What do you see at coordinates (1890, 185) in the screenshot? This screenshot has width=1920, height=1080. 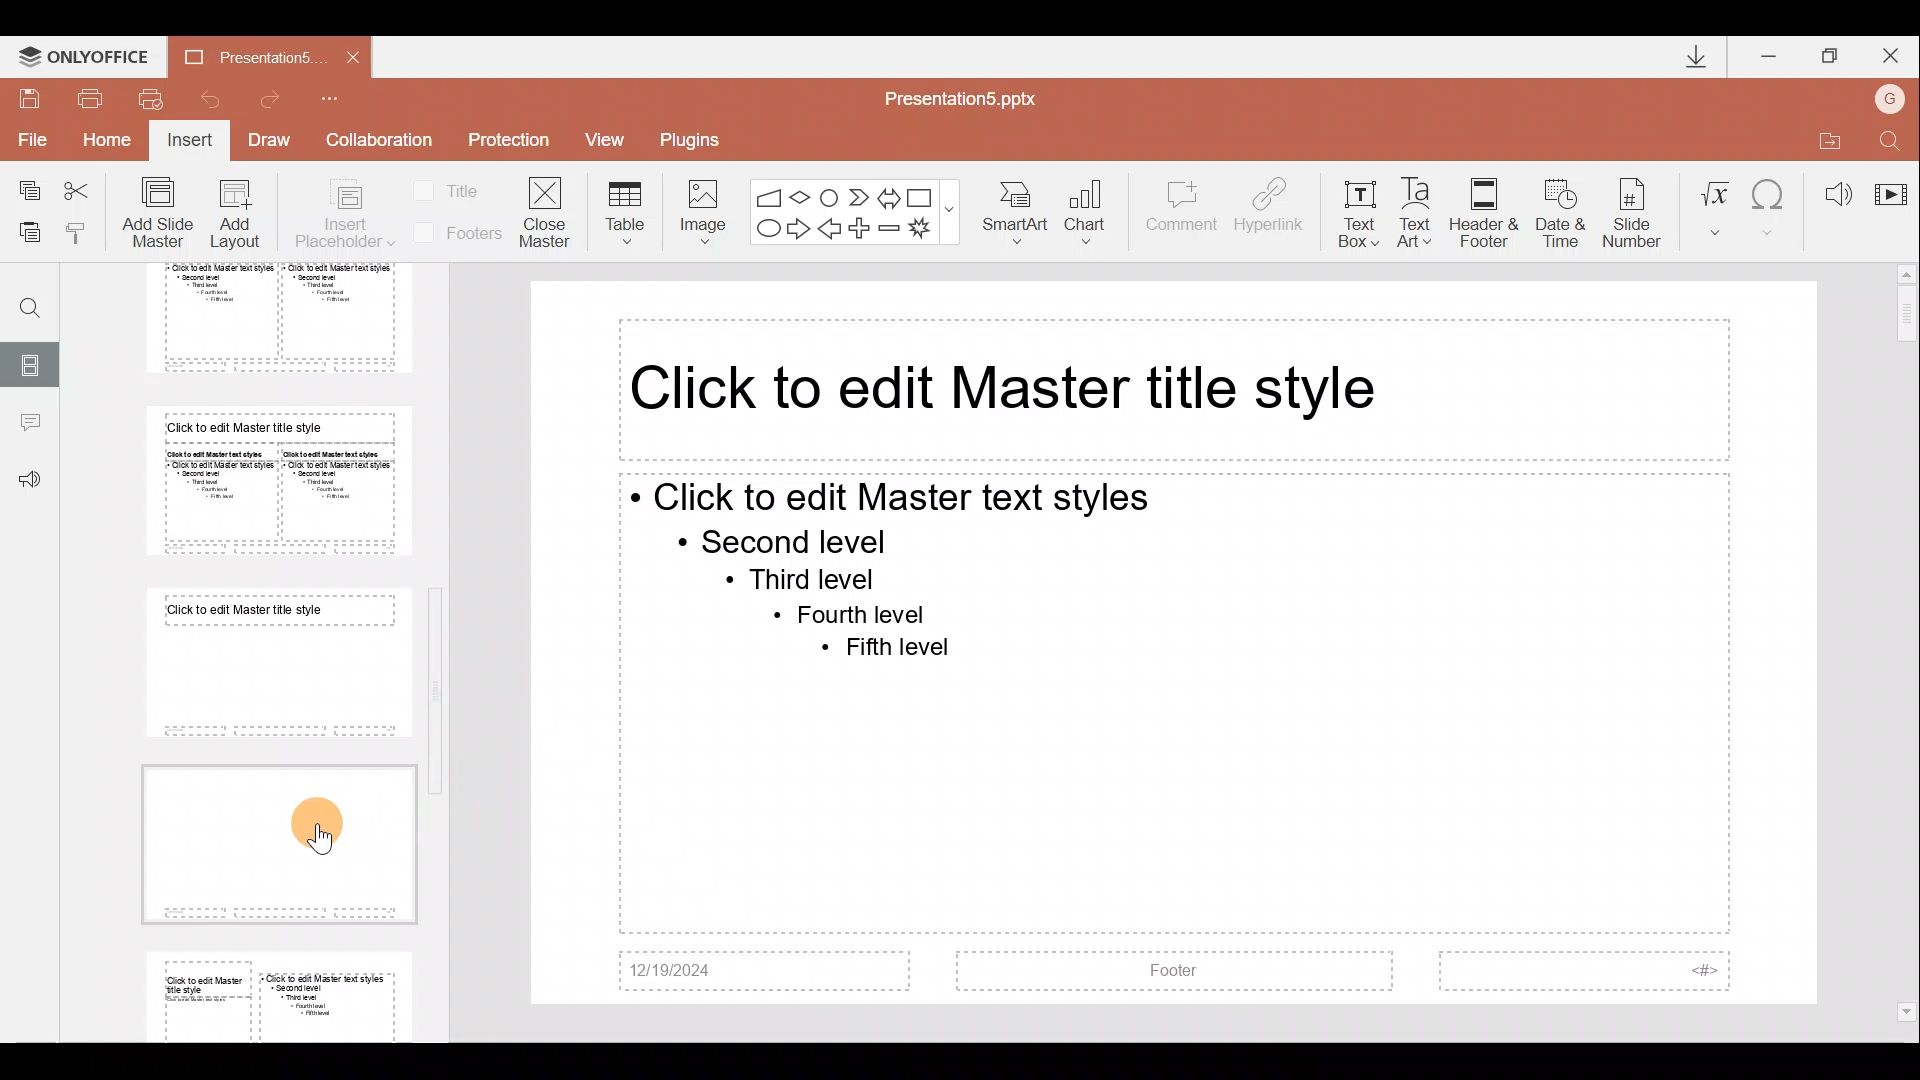 I see `Video` at bounding box center [1890, 185].